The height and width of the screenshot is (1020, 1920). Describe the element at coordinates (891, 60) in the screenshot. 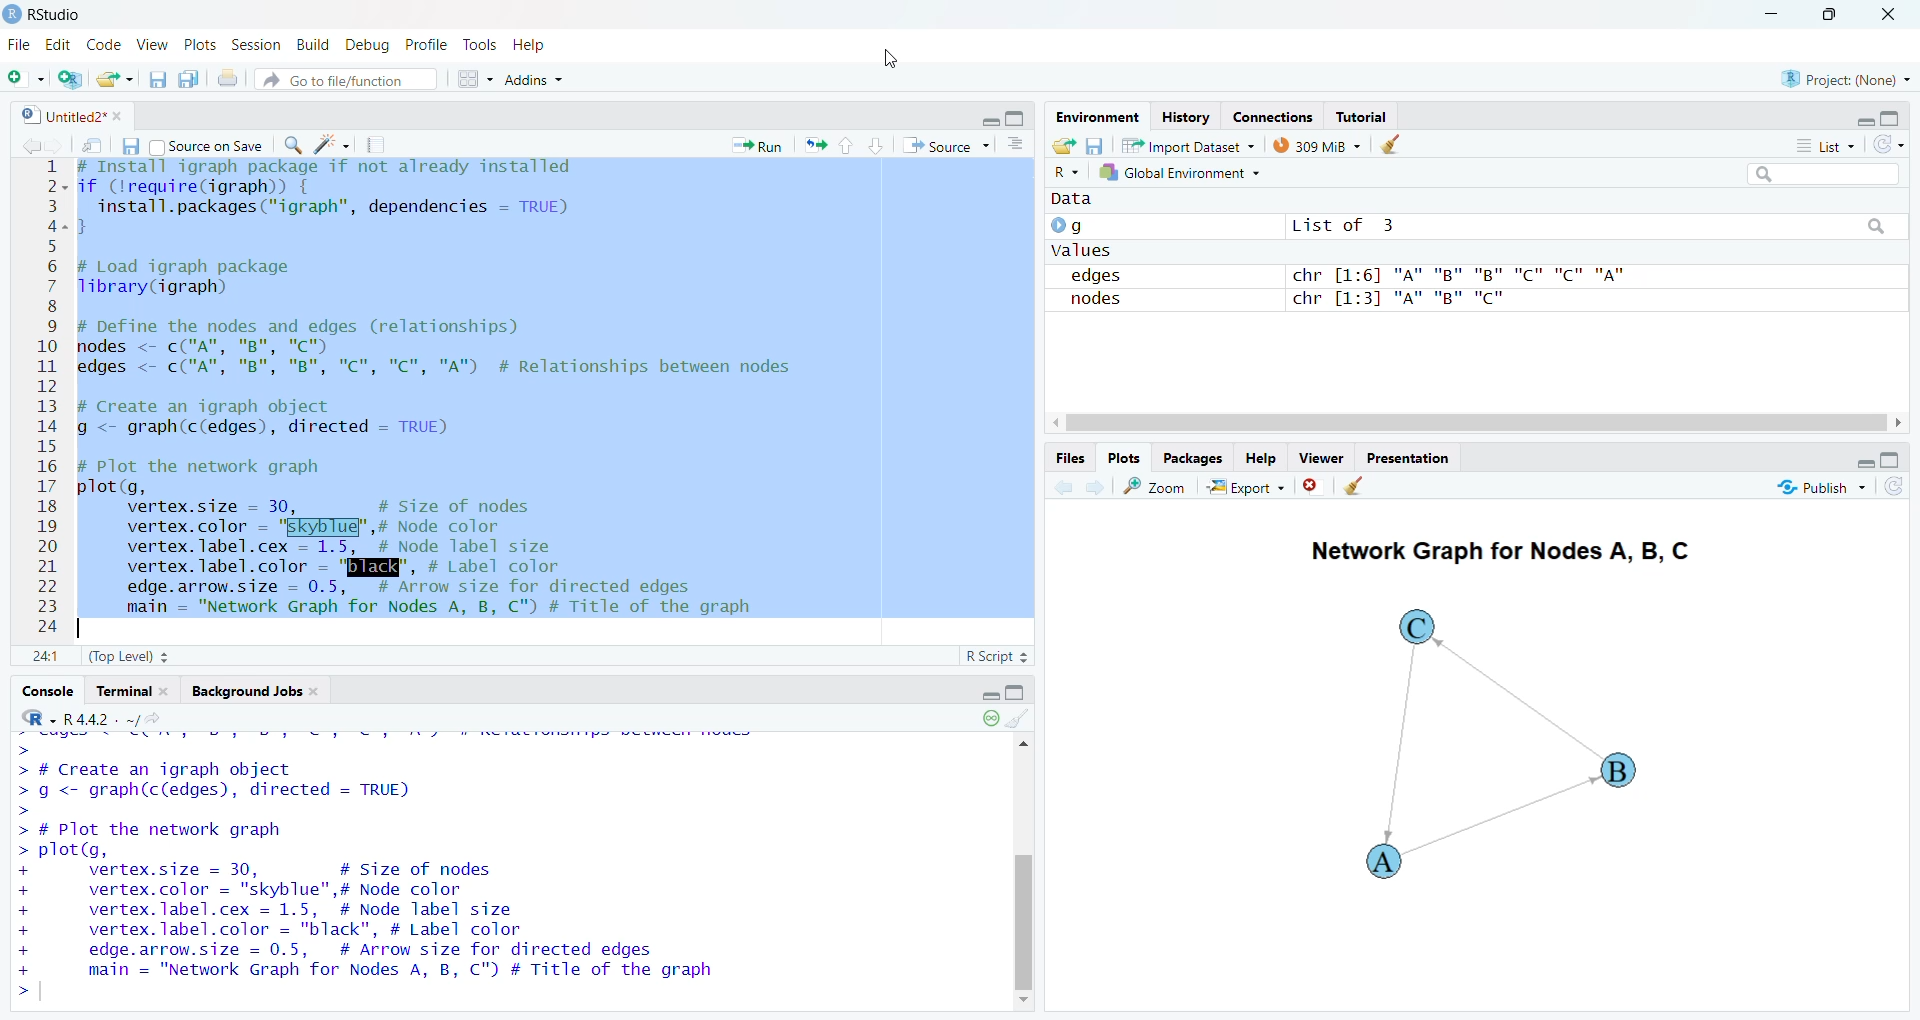

I see `cursor` at that location.